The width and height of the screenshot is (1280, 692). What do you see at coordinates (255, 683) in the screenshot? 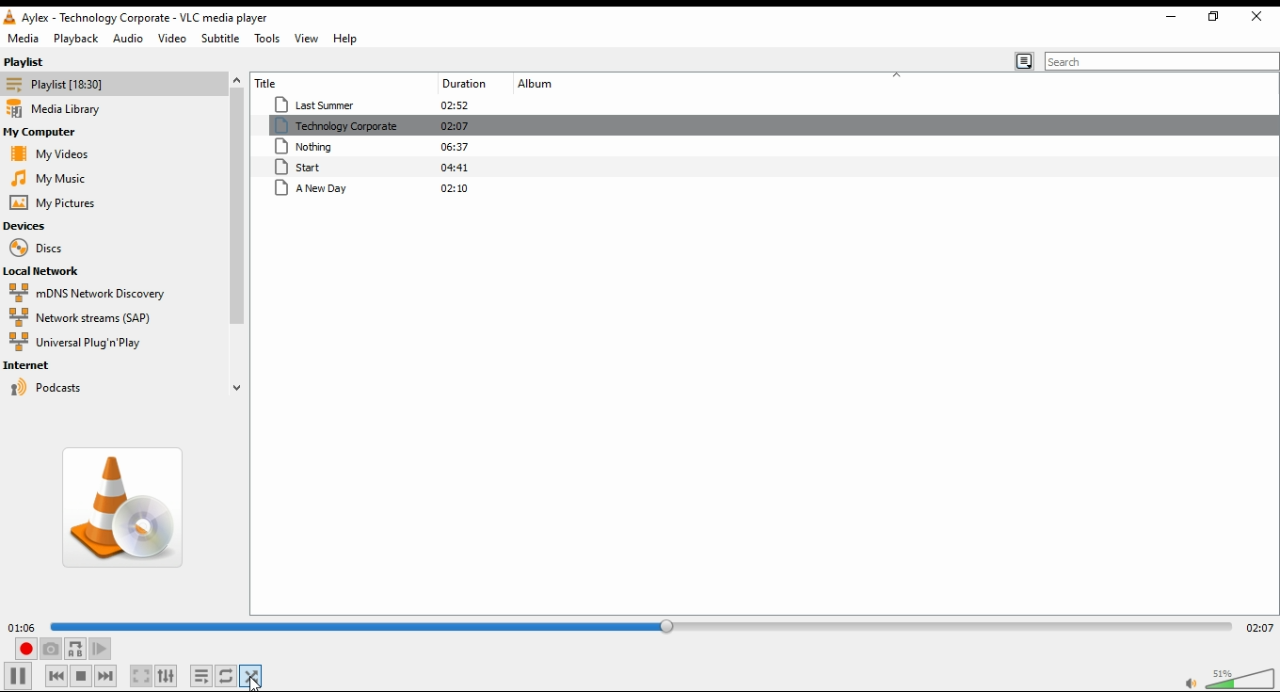
I see `cursor` at bounding box center [255, 683].